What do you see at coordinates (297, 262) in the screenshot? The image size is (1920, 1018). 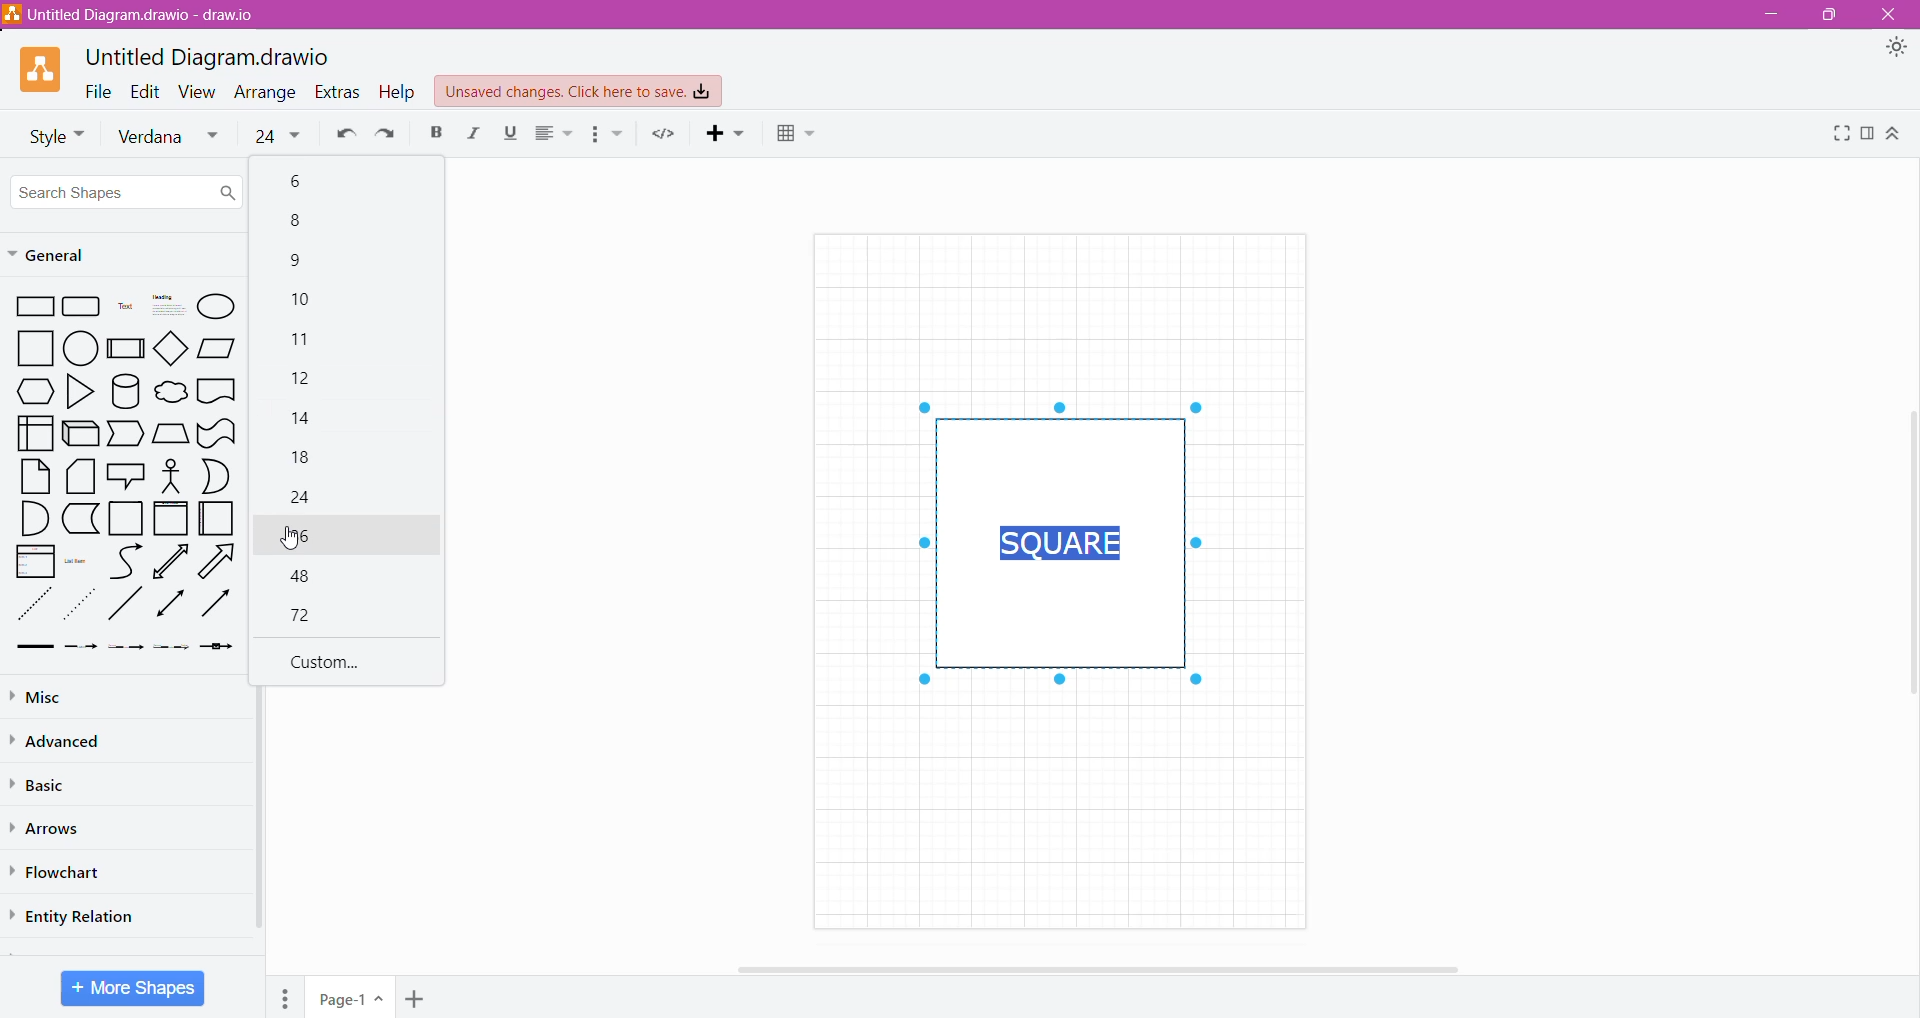 I see `9` at bounding box center [297, 262].